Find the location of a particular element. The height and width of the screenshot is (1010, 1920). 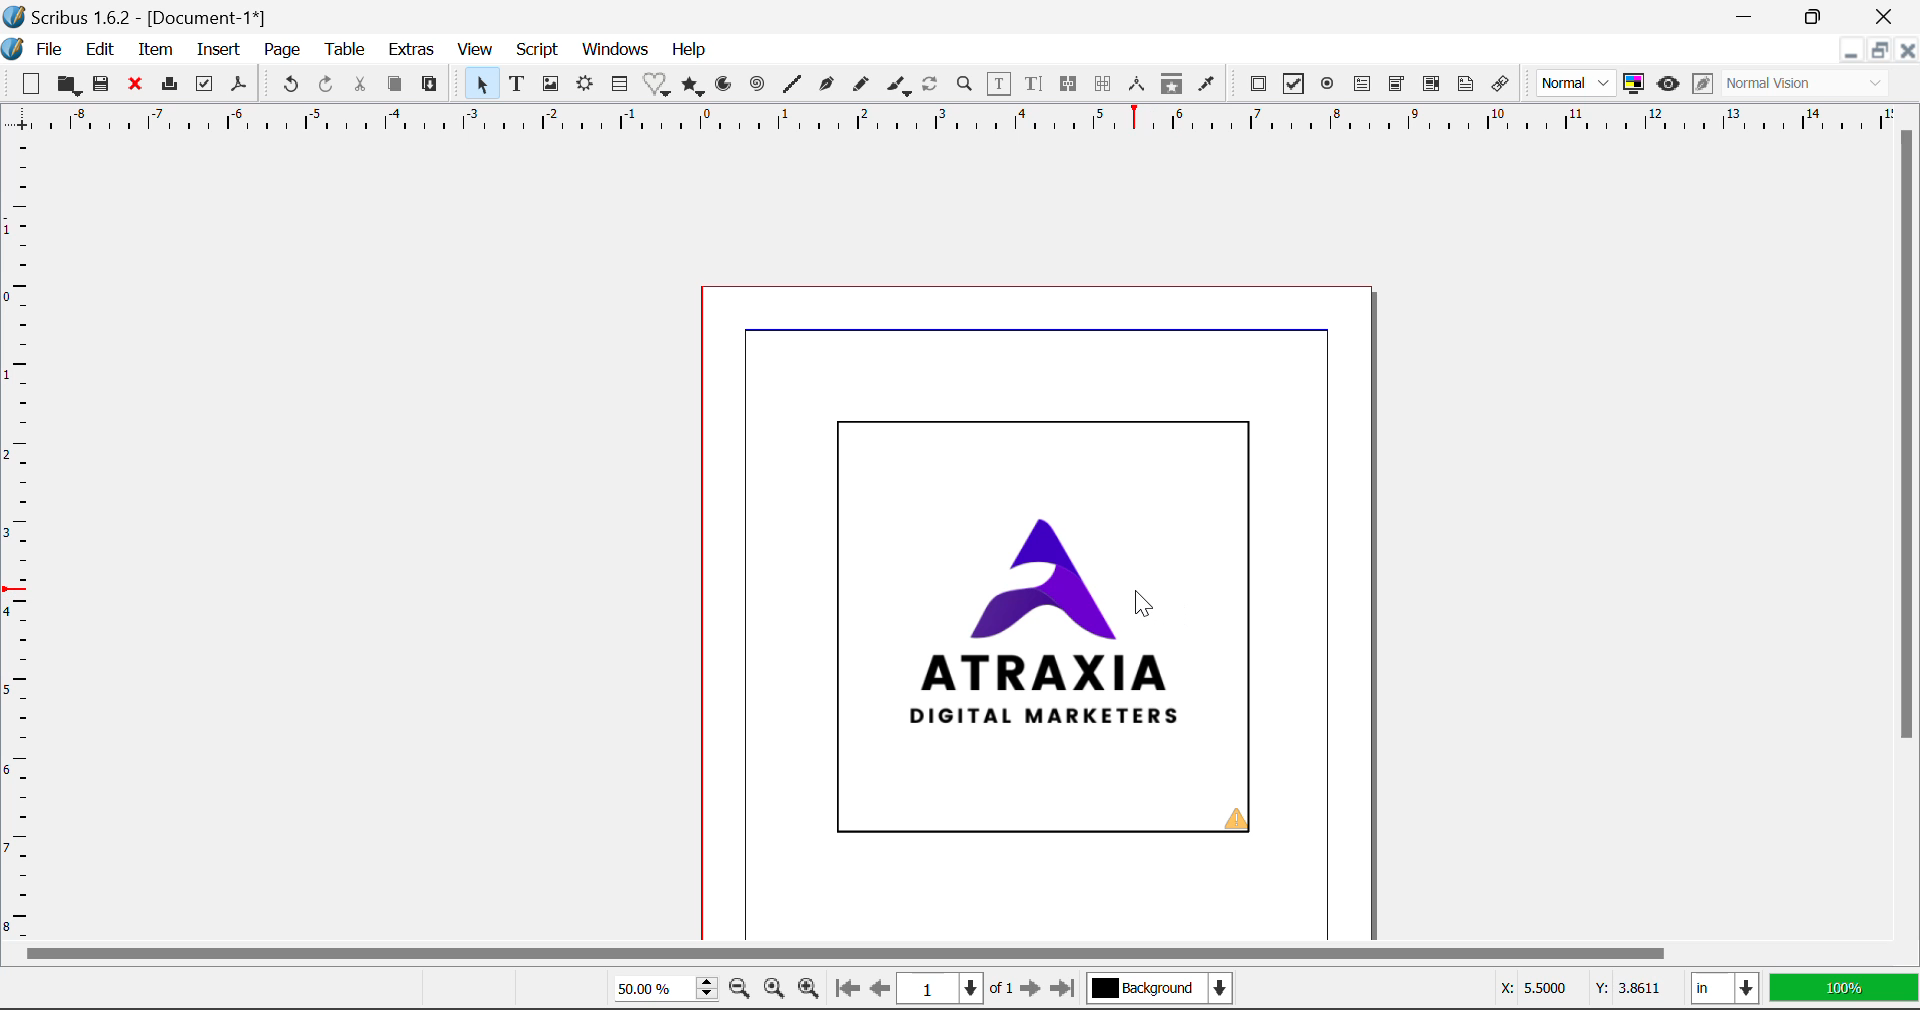

Link Annotation is located at coordinates (1504, 87).